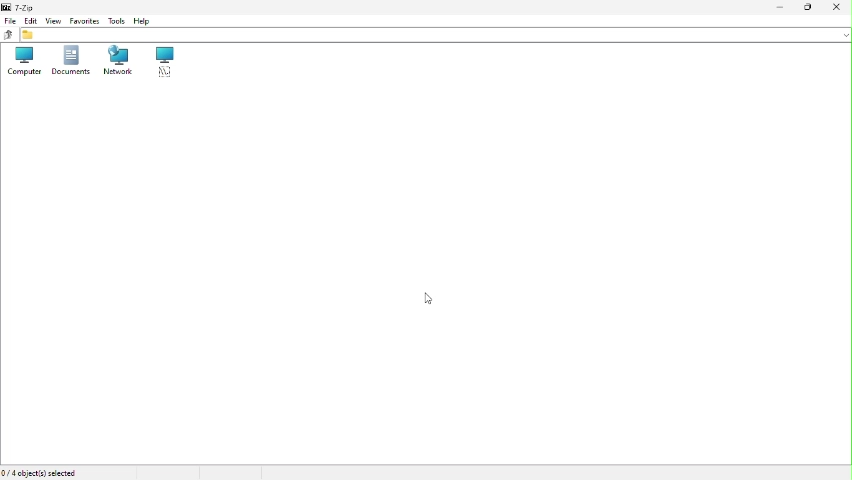  What do you see at coordinates (431, 300) in the screenshot?
I see `cursor` at bounding box center [431, 300].